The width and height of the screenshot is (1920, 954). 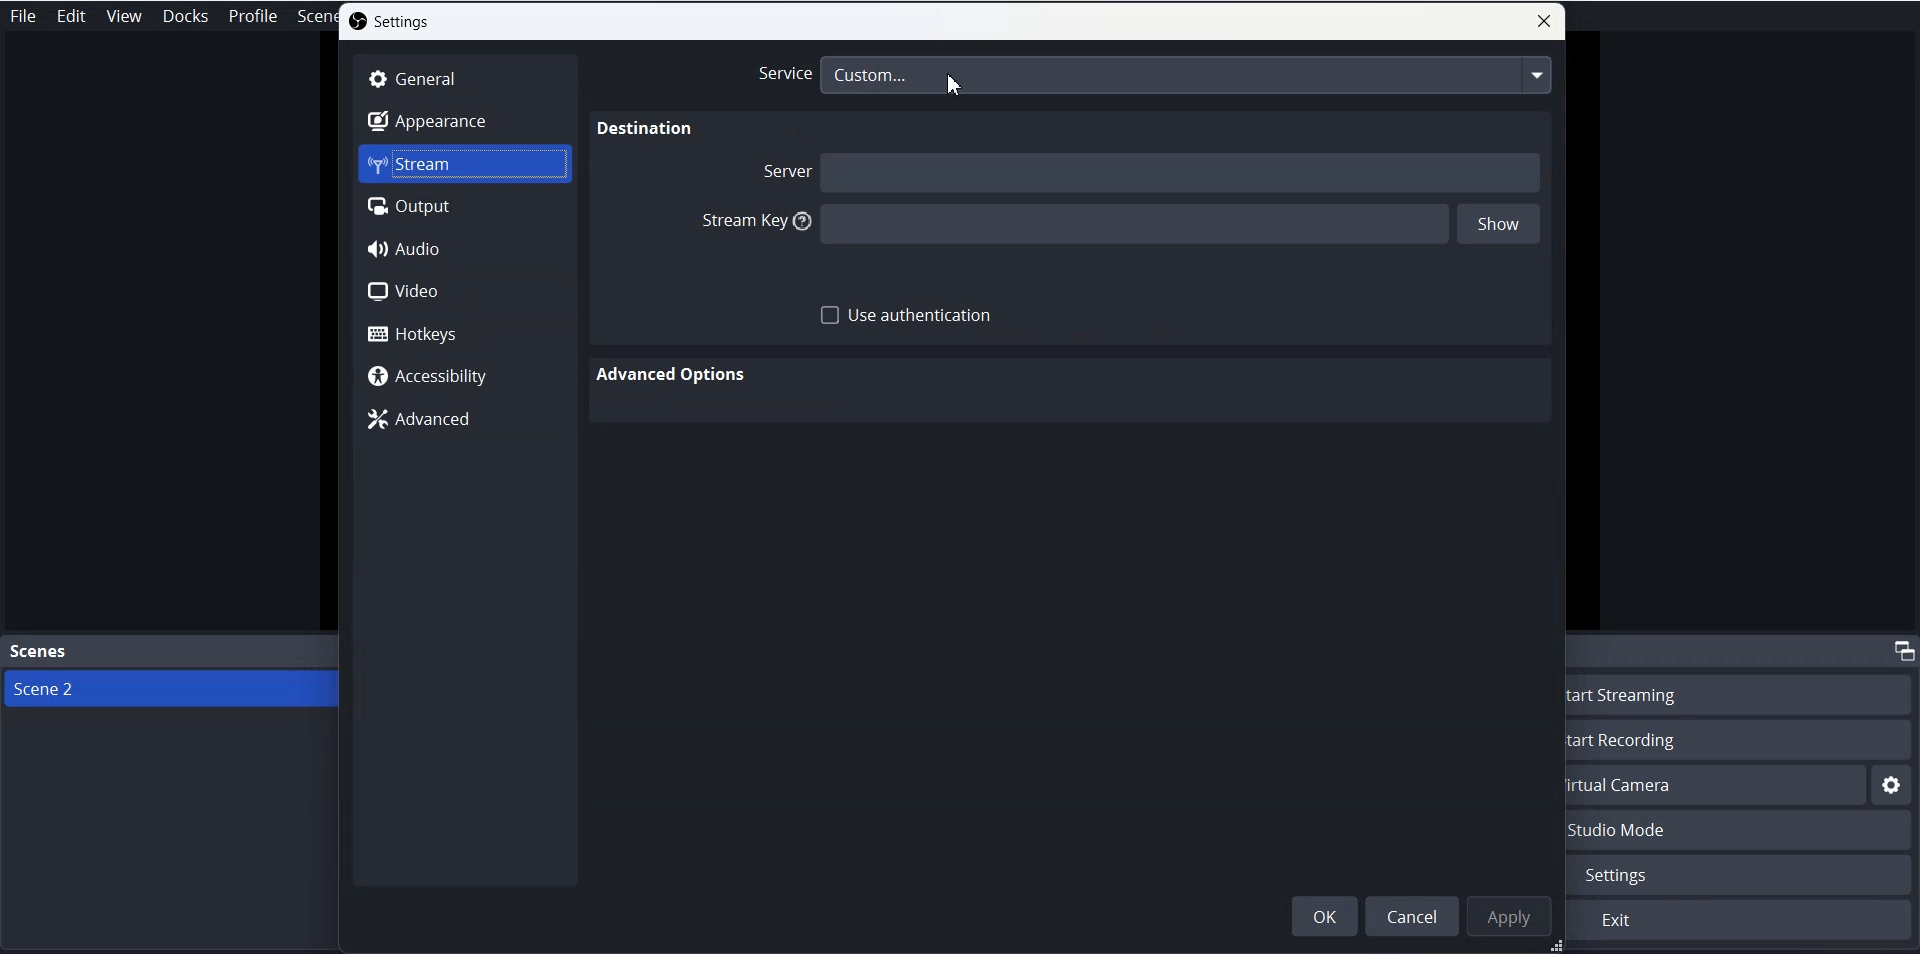 What do you see at coordinates (72, 16) in the screenshot?
I see `Edit` at bounding box center [72, 16].